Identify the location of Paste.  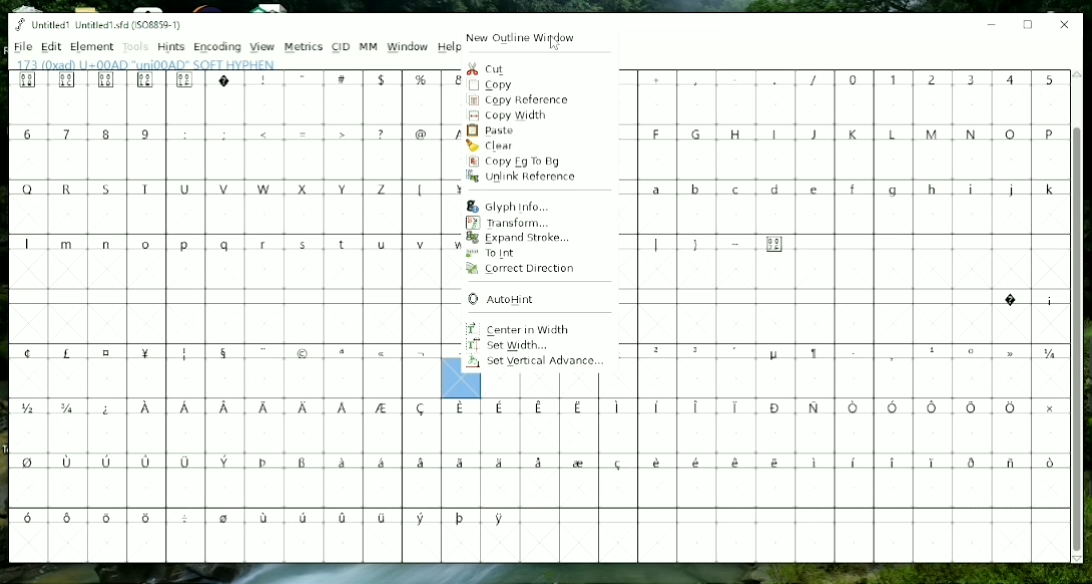
(494, 130).